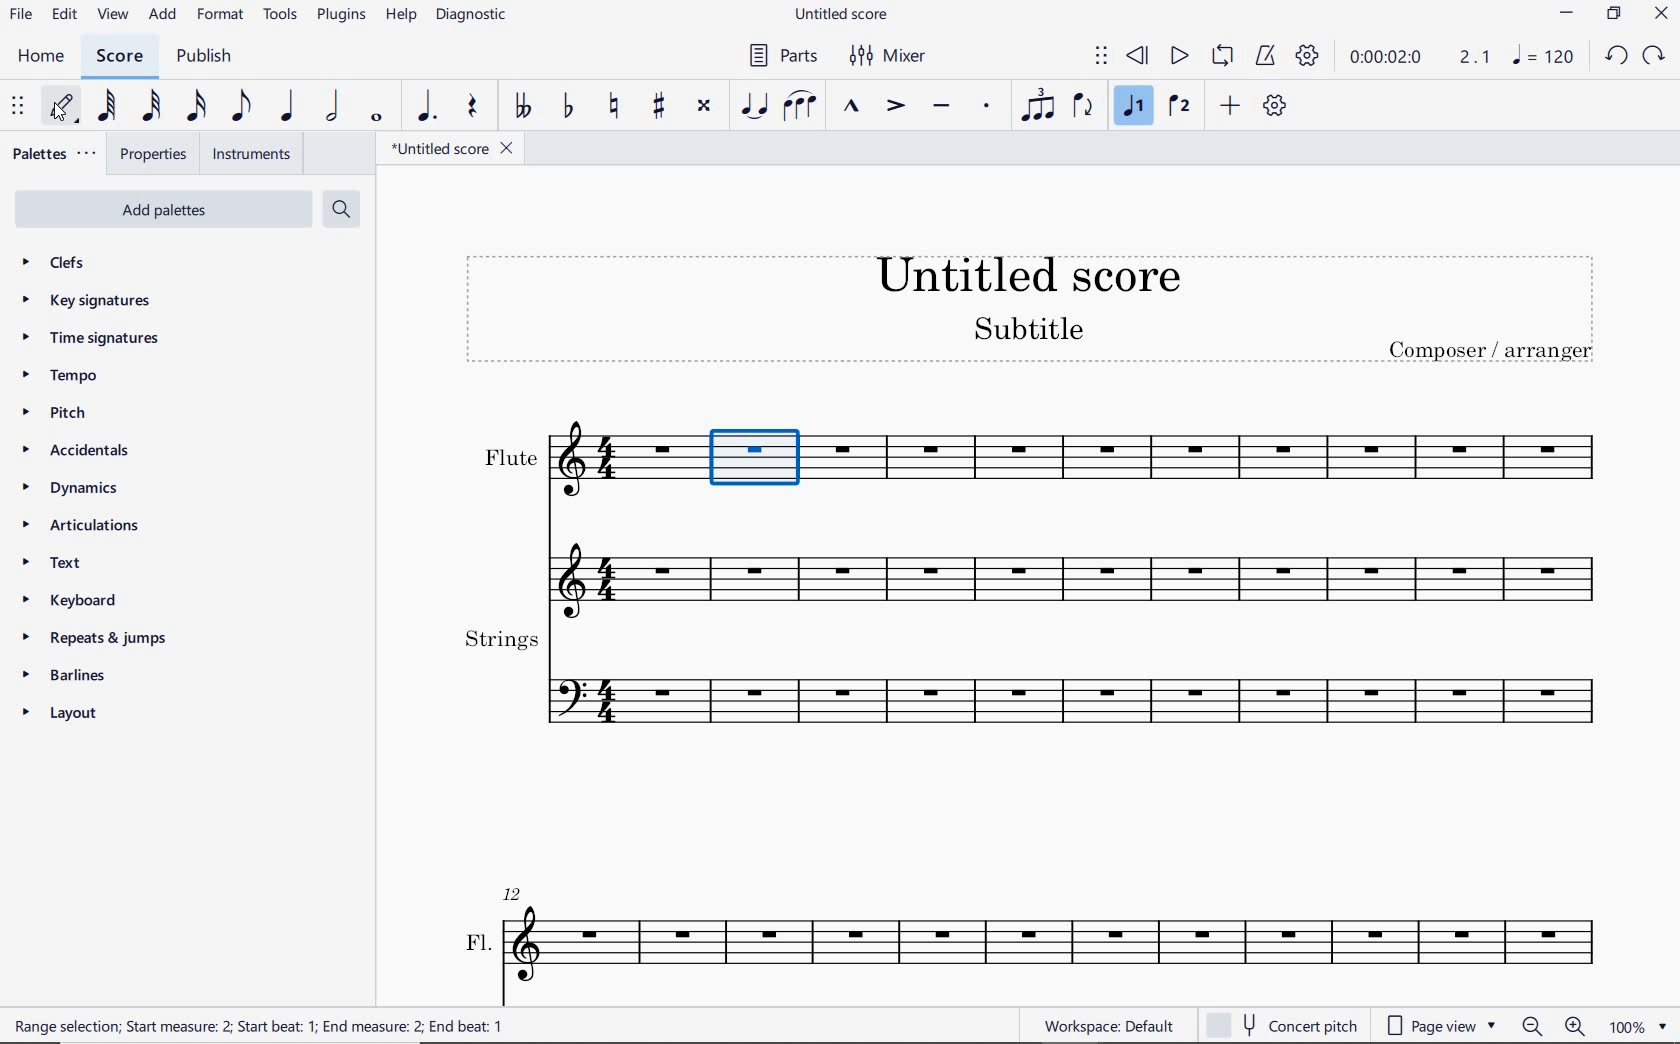 This screenshot has width=1680, height=1044. What do you see at coordinates (335, 107) in the screenshot?
I see `HALF NOTE` at bounding box center [335, 107].